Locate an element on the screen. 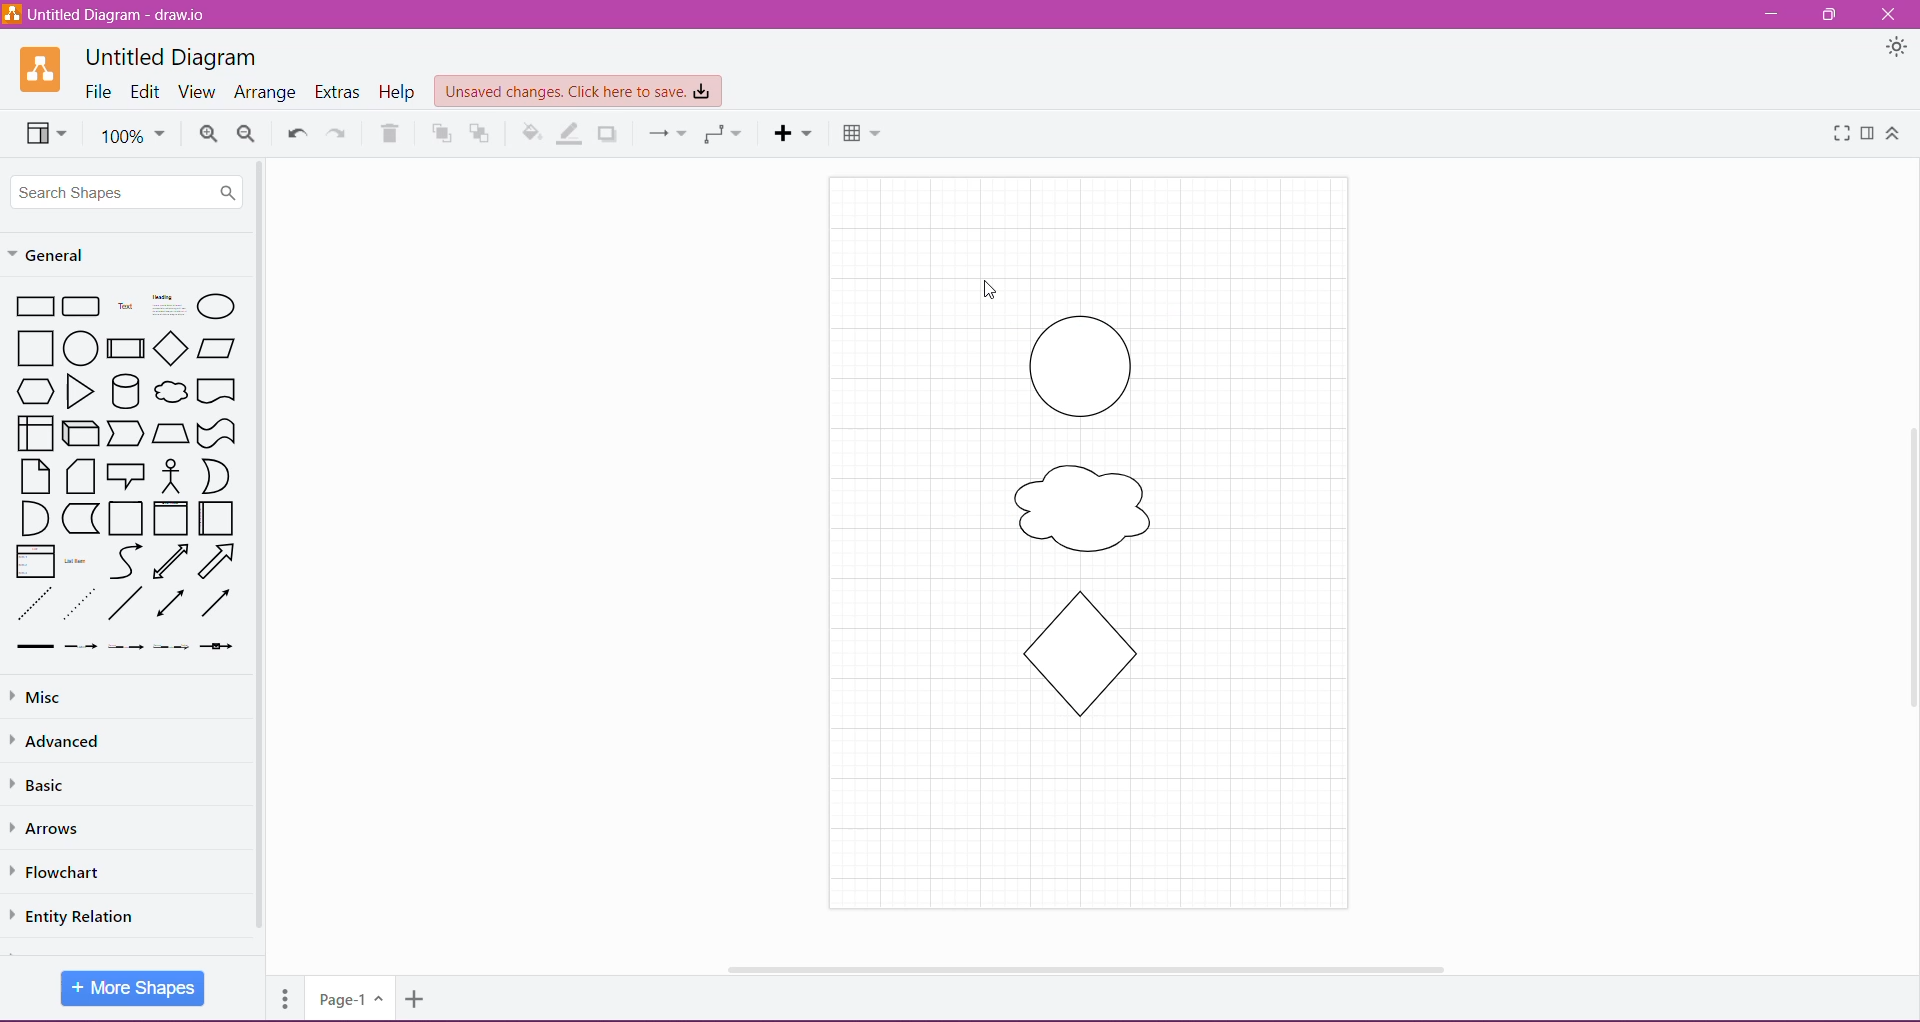 The width and height of the screenshot is (1920, 1022). Unsaved Changes. Click here to save. is located at coordinates (579, 92).